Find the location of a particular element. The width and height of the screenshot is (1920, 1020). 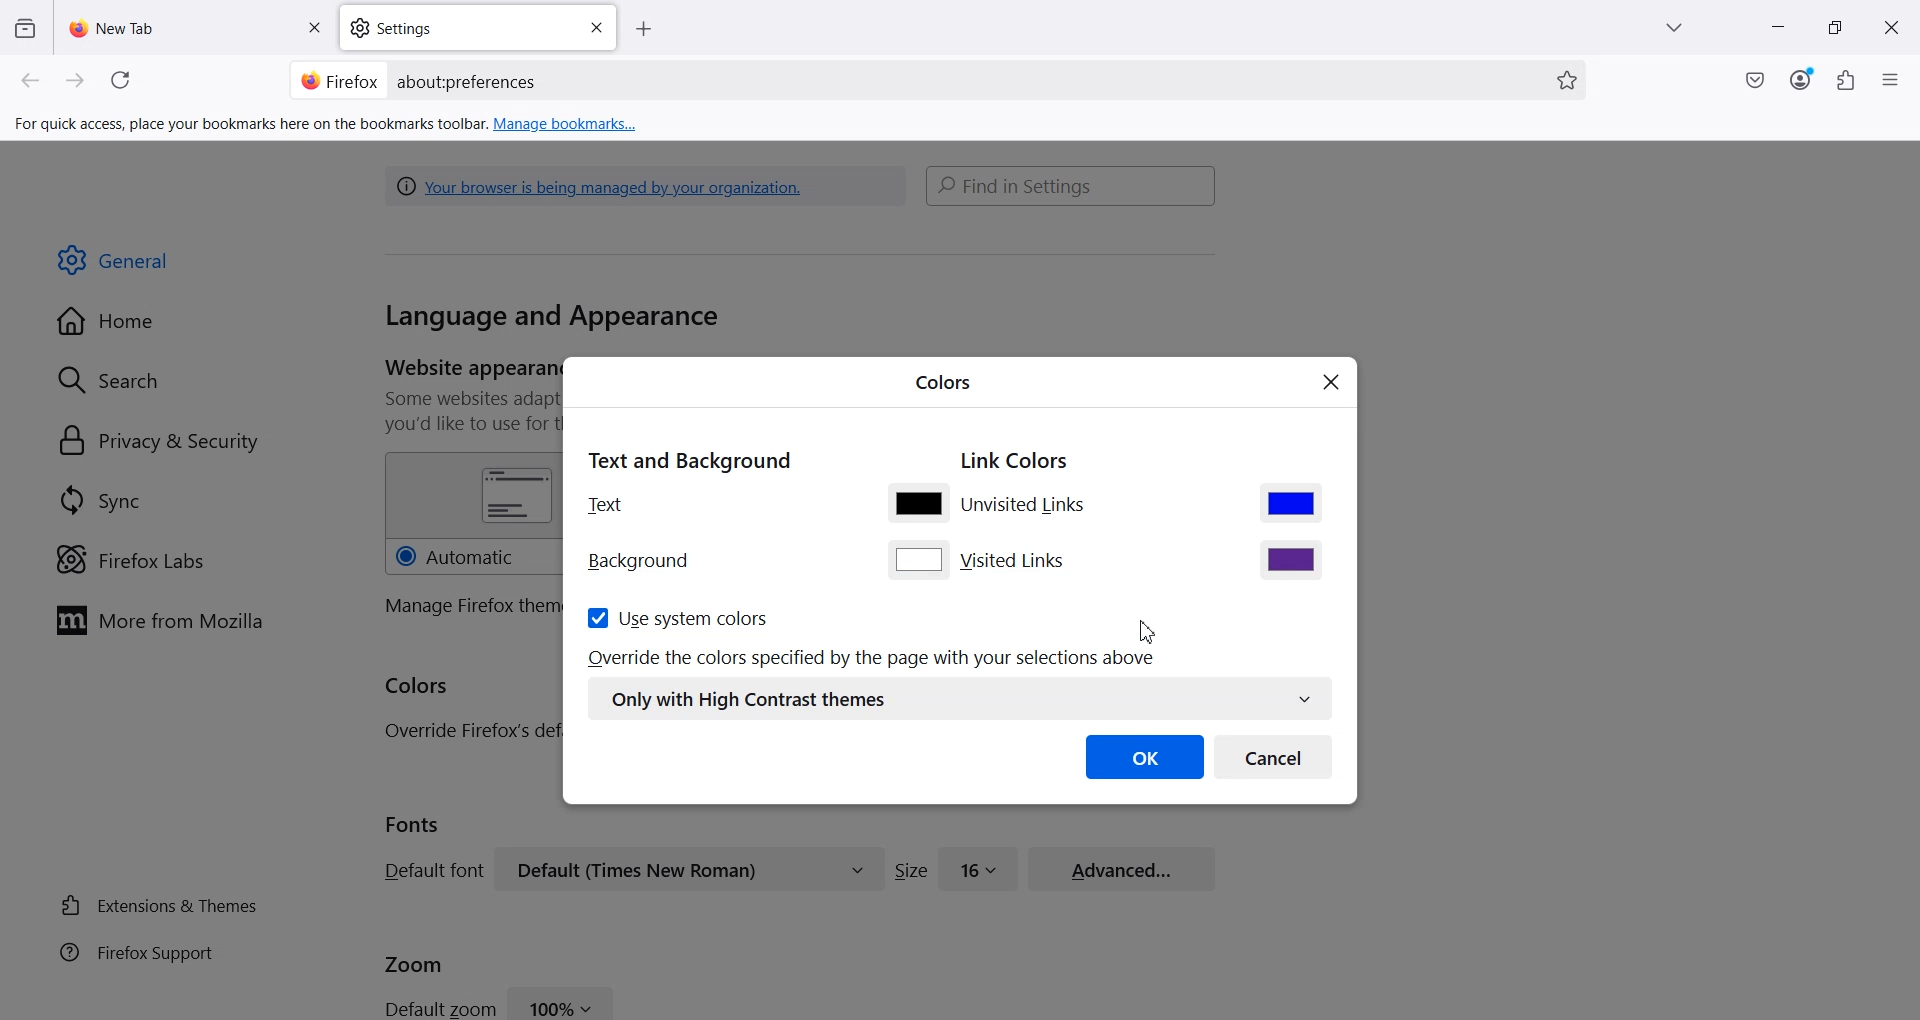

View recent browsing across window is located at coordinates (24, 27).